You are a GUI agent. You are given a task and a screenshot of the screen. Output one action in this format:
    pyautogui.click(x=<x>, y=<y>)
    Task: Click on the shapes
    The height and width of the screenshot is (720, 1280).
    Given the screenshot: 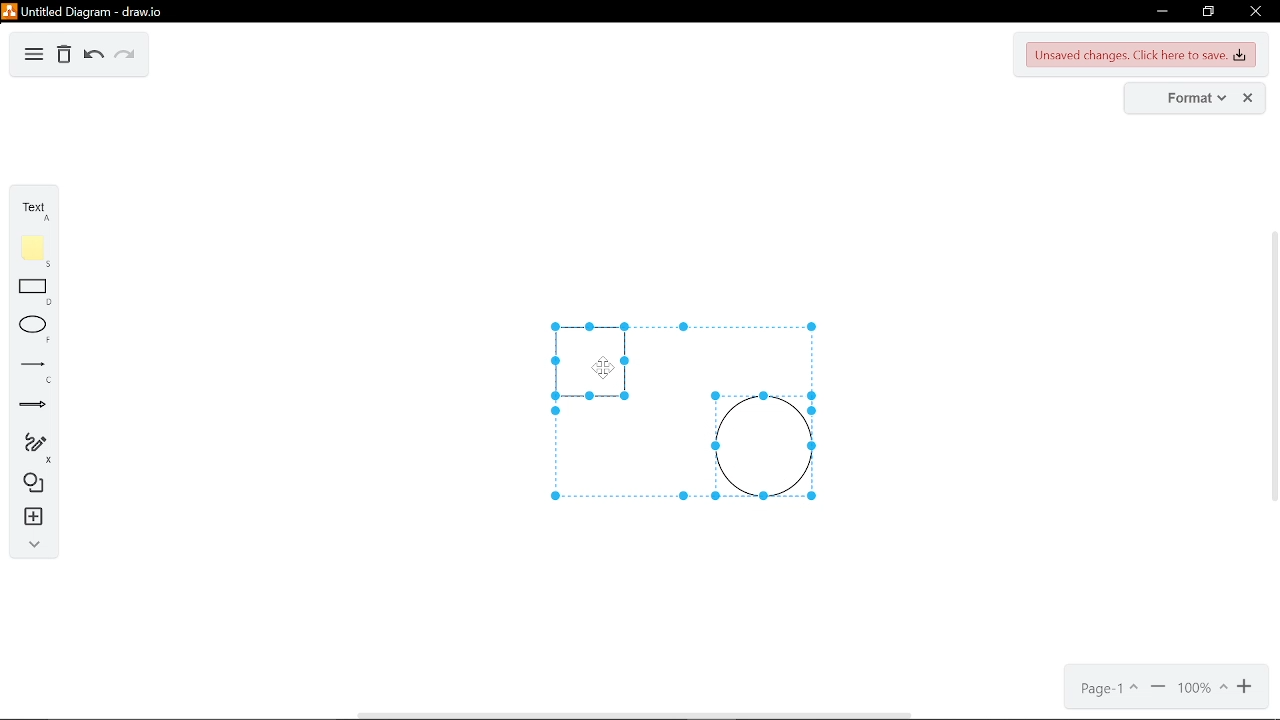 What is the action you would take?
    pyautogui.click(x=30, y=486)
    